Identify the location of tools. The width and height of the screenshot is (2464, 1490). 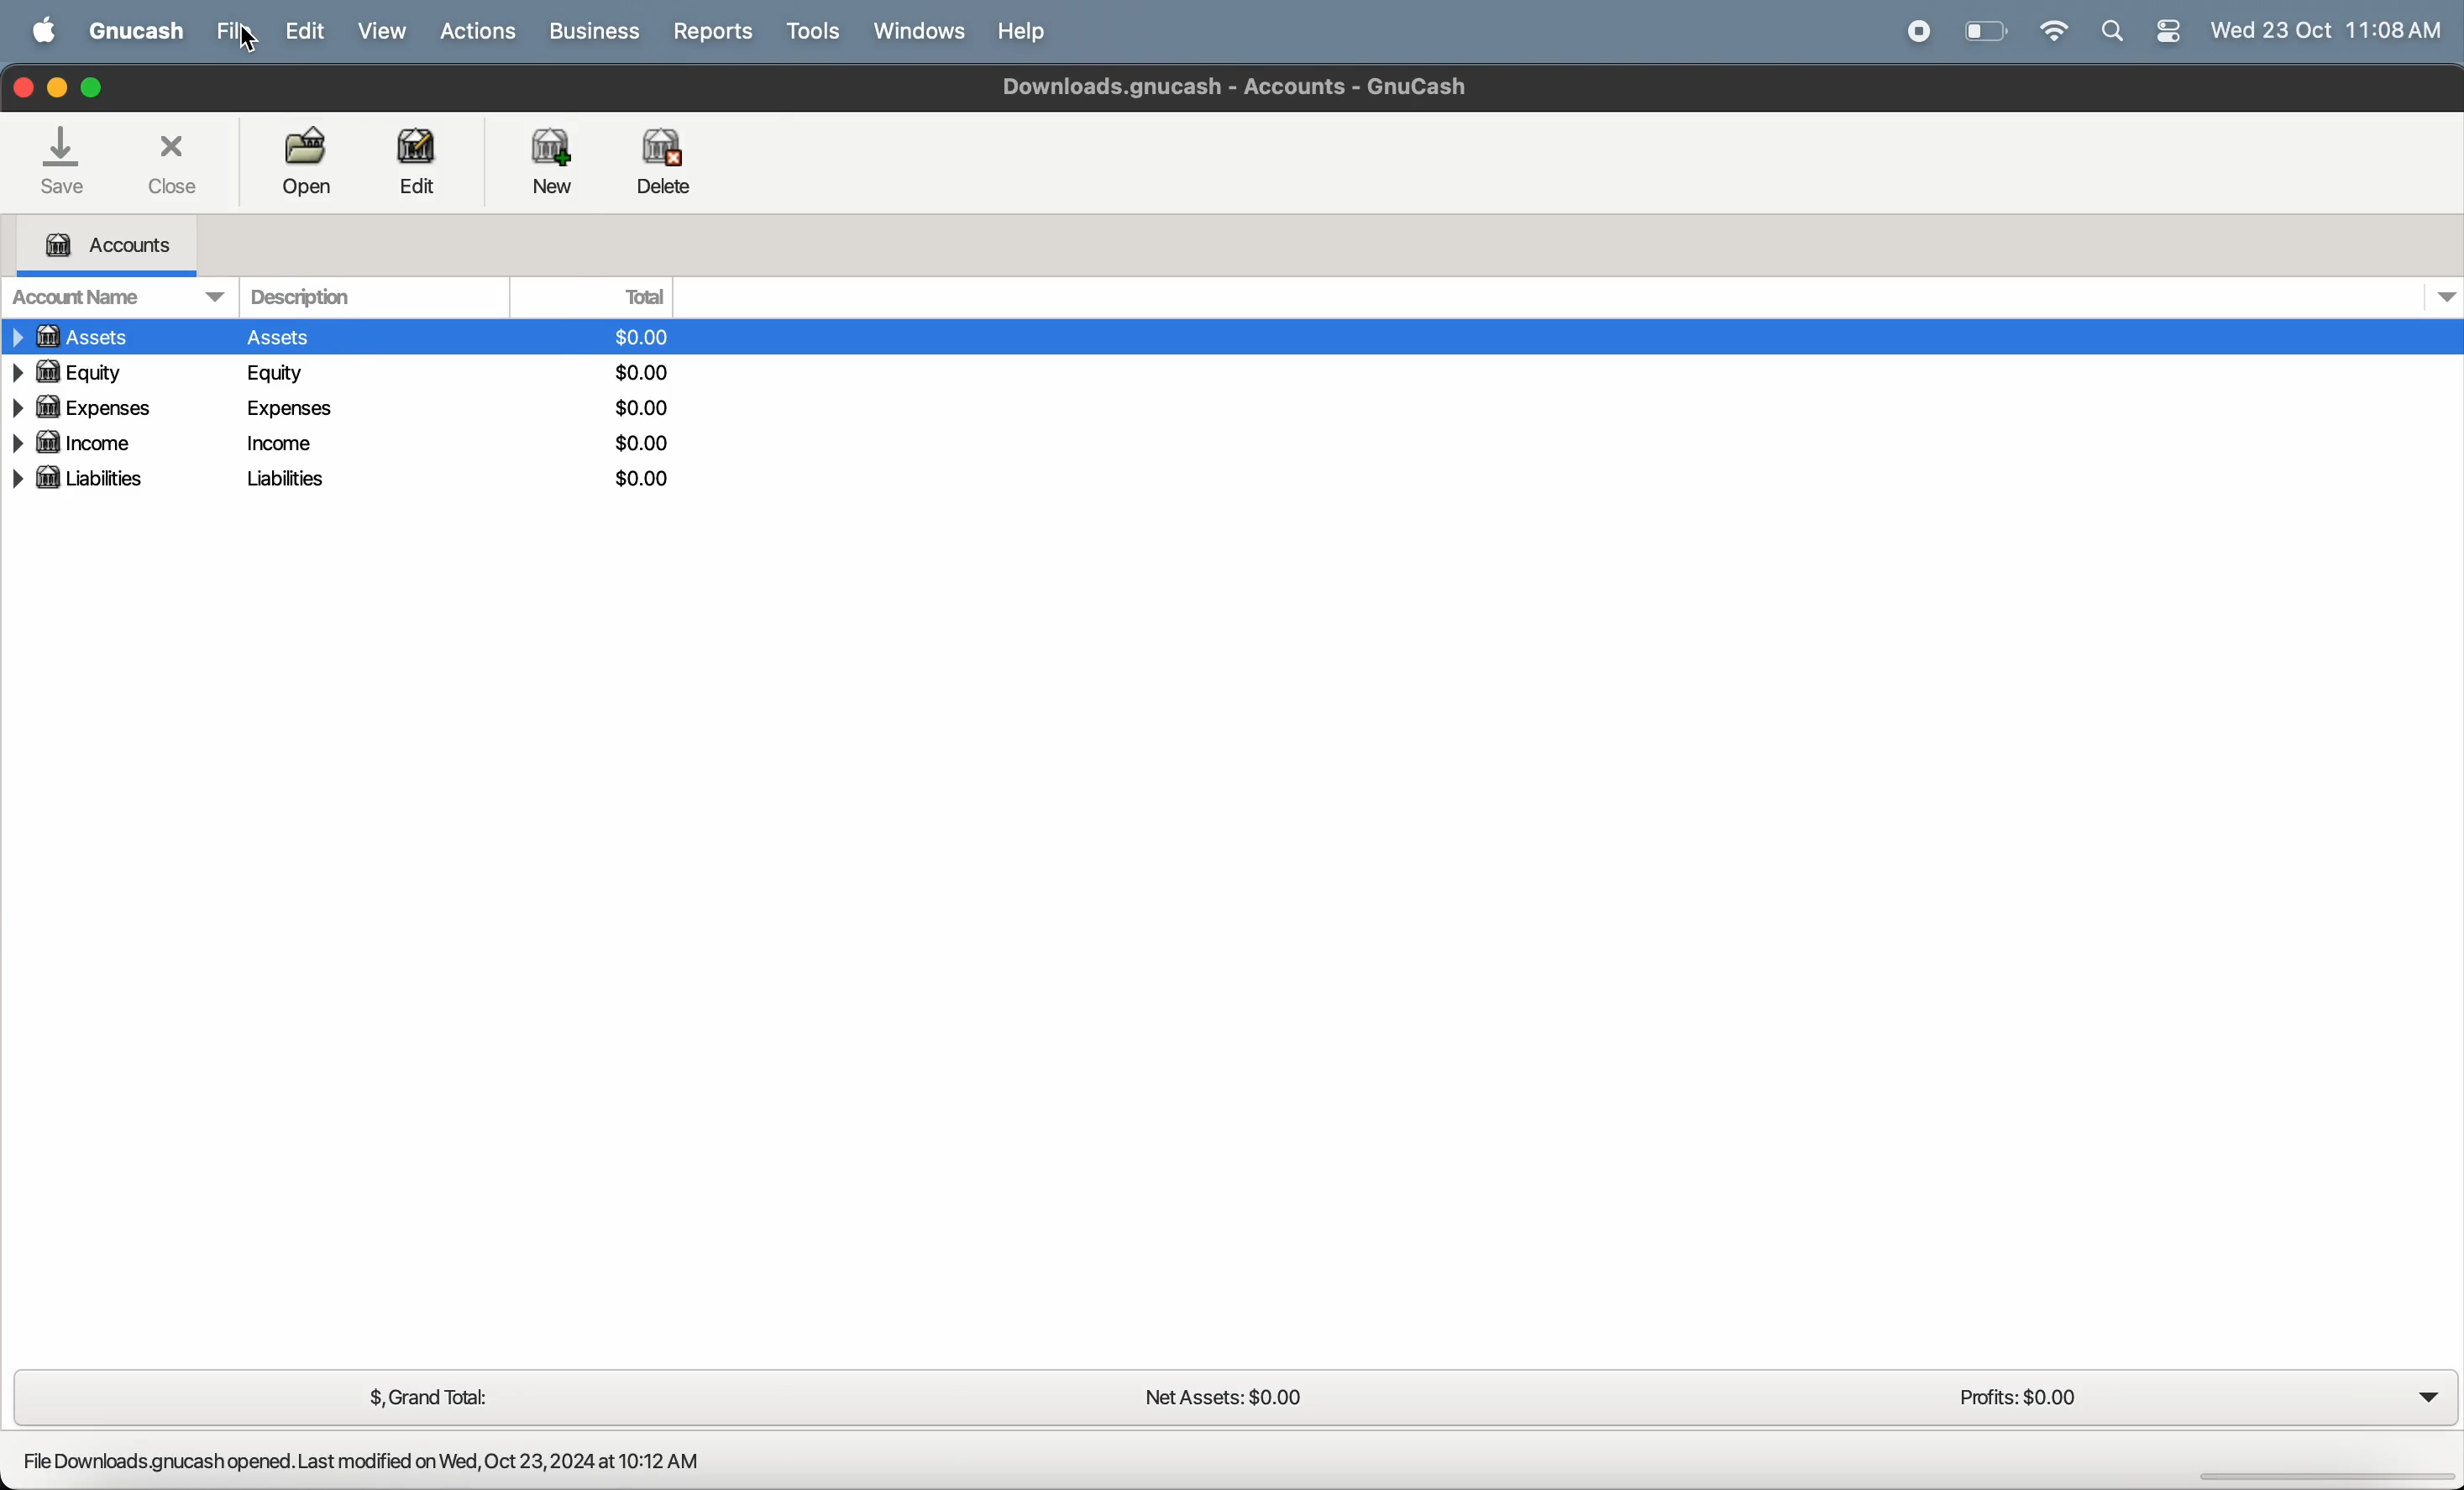
(806, 30).